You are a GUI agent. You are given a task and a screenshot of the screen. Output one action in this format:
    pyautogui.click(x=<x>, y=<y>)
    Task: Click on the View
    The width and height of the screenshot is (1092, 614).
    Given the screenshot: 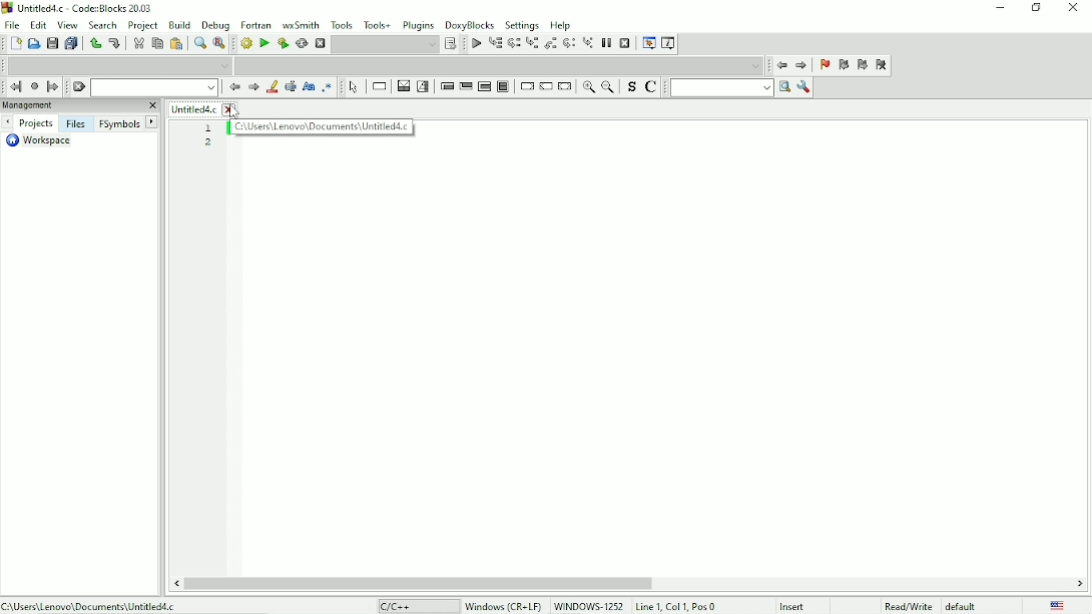 What is the action you would take?
    pyautogui.click(x=67, y=25)
    